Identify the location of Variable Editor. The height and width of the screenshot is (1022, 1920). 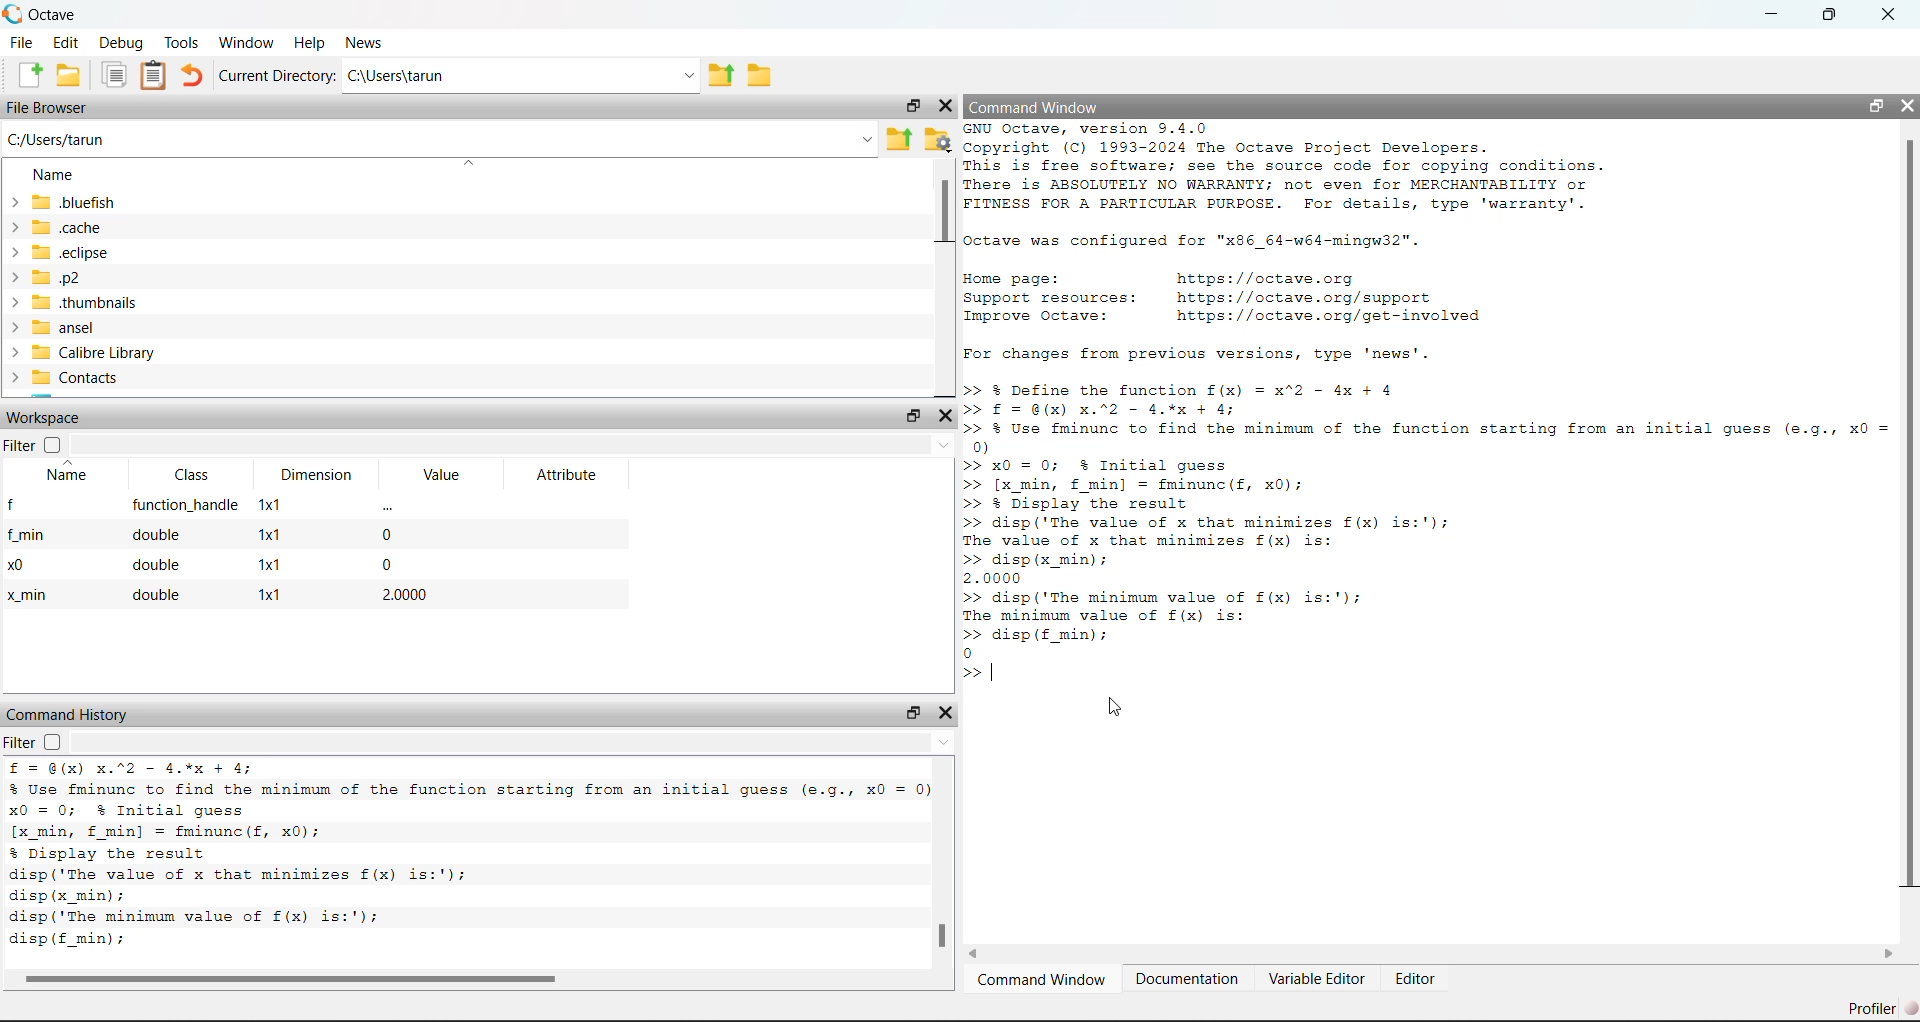
(1319, 975).